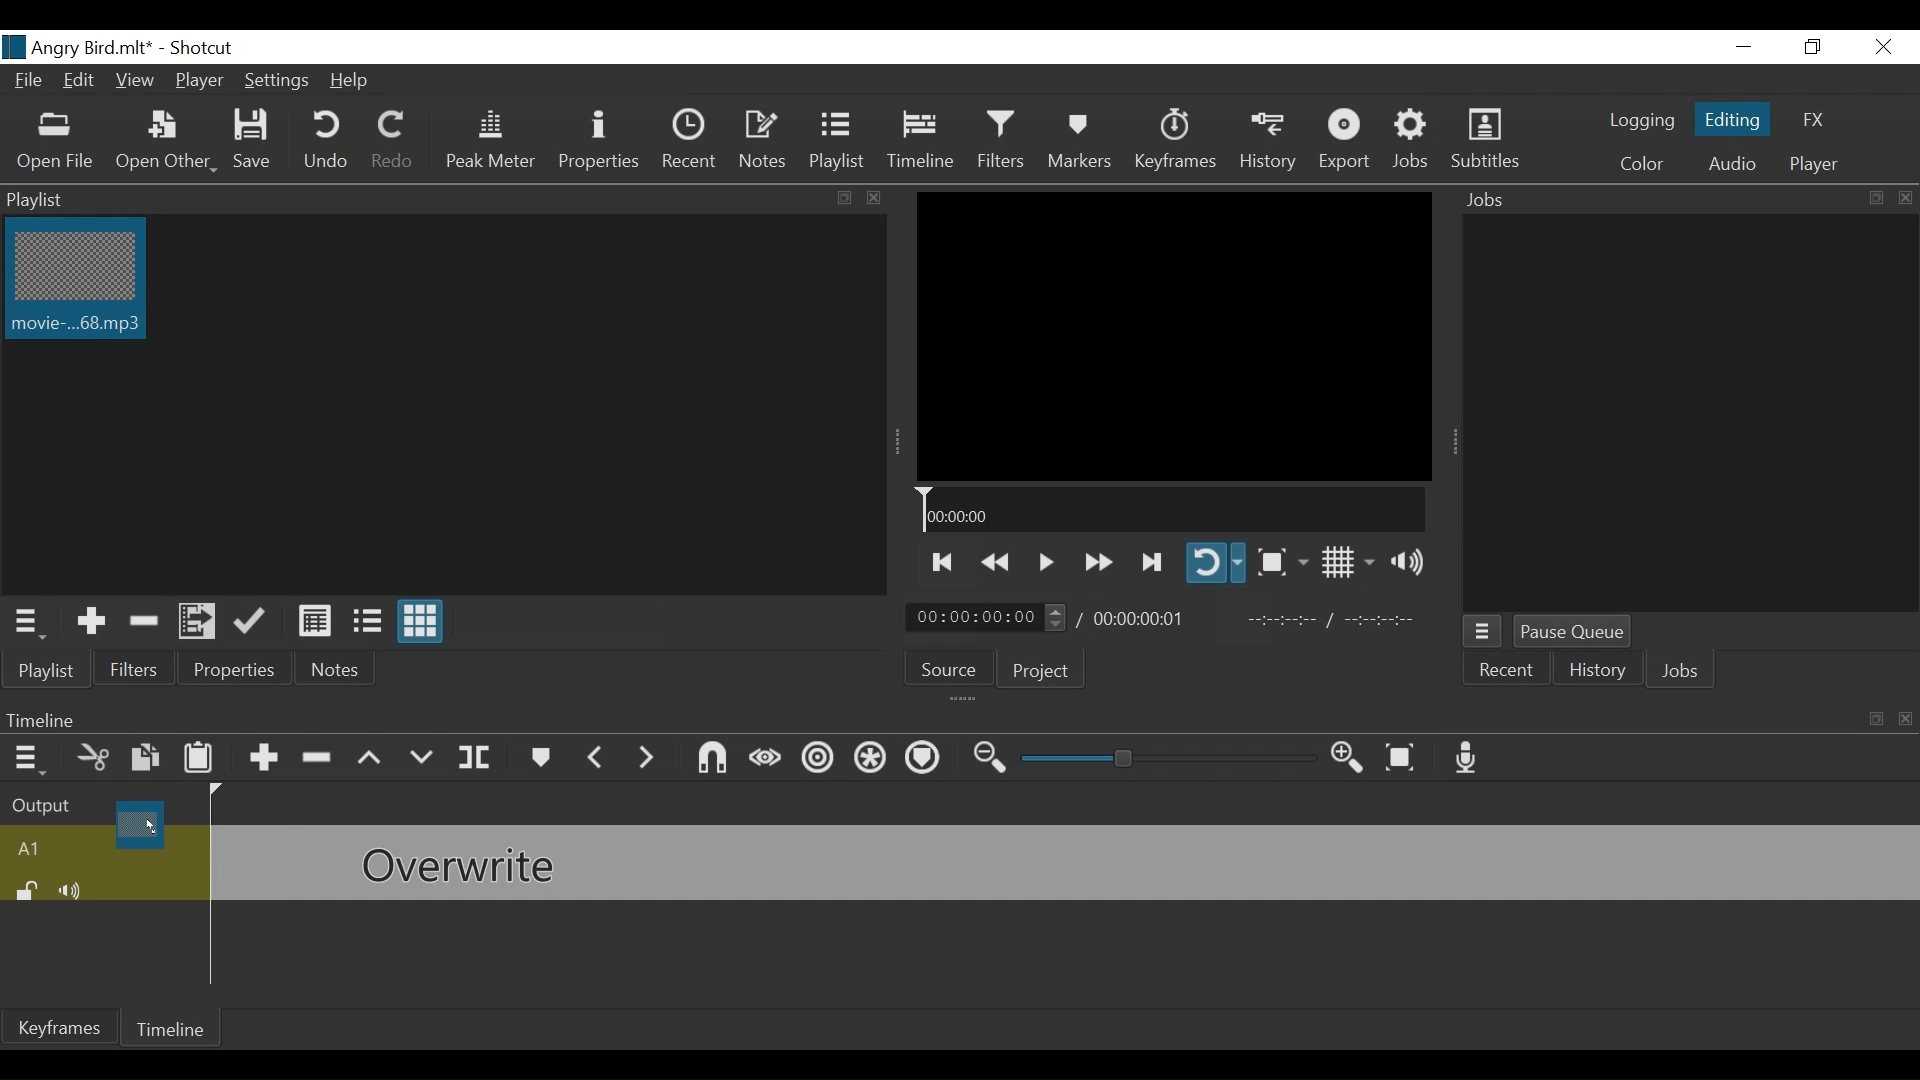 This screenshot has width=1920, height=1080. What do you see at coordinates (145, 622) in the screenshot?
I see `Remove Cut` at bounding box center [145, 622].